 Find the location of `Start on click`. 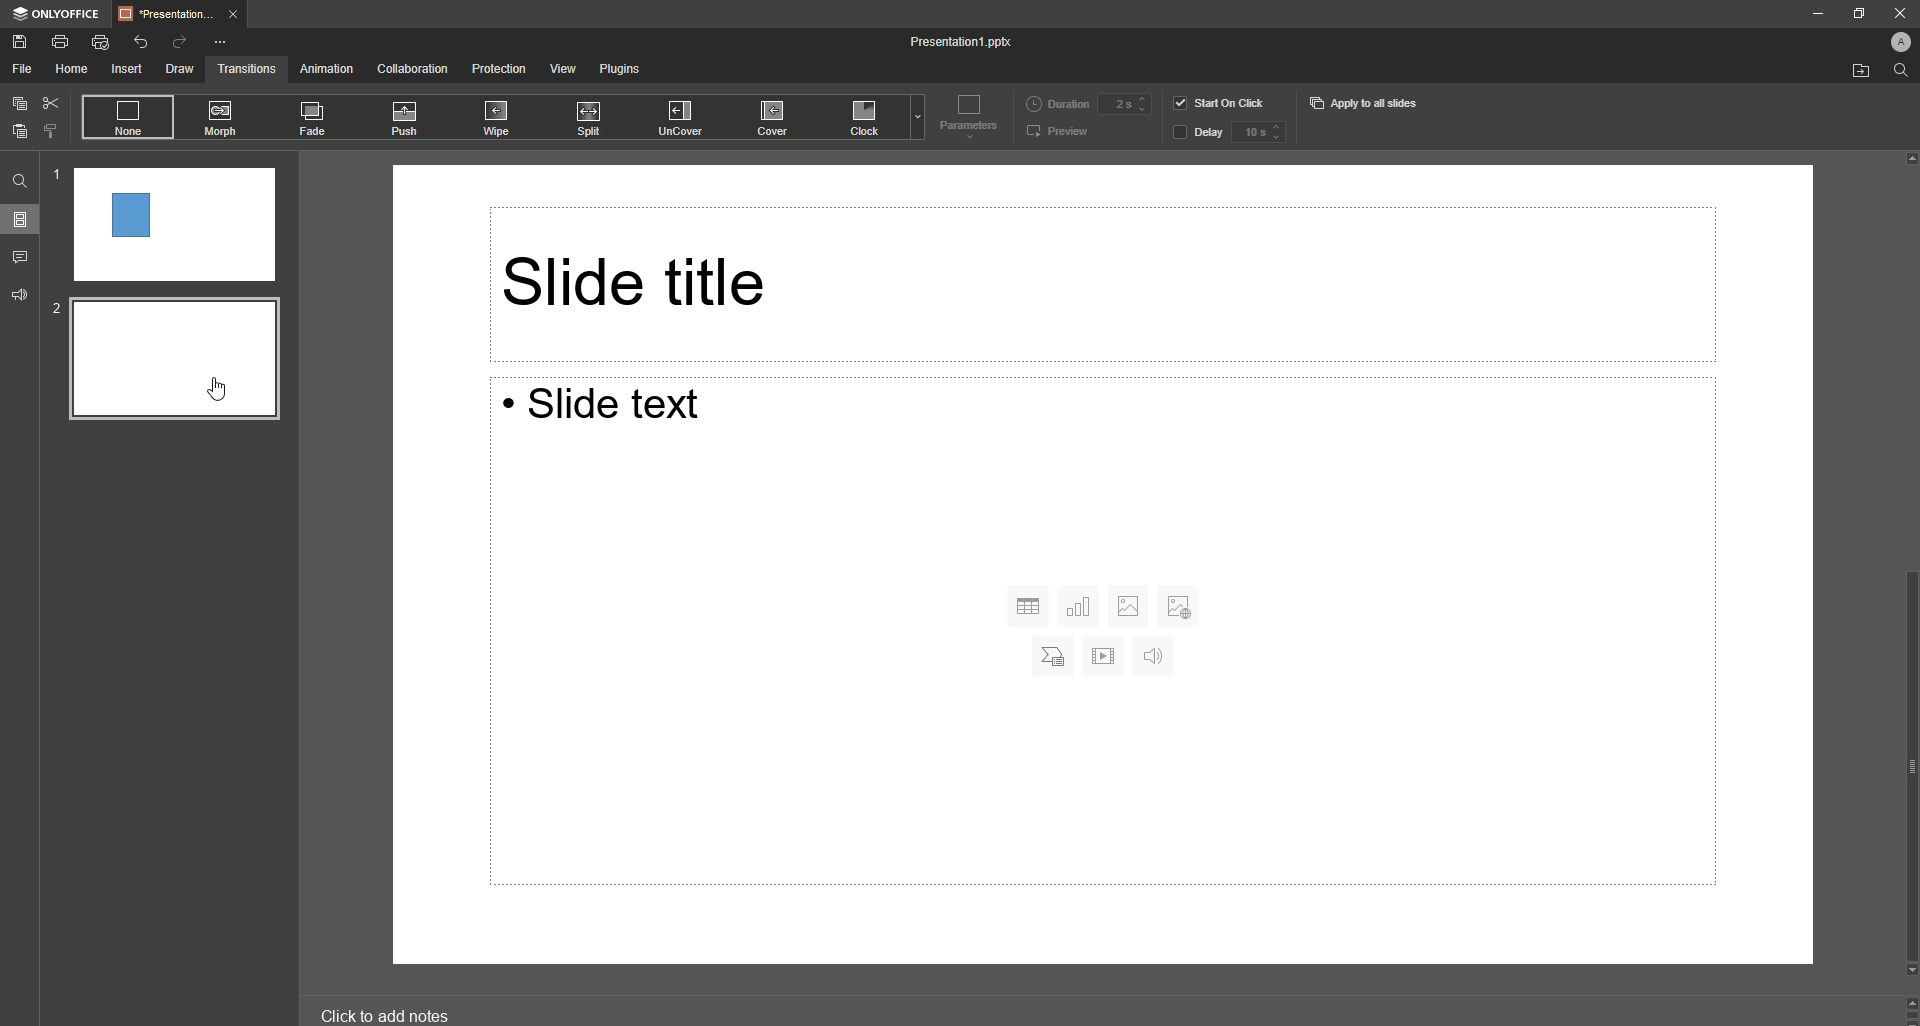

Start on click is located at coordinates (1221, 102).